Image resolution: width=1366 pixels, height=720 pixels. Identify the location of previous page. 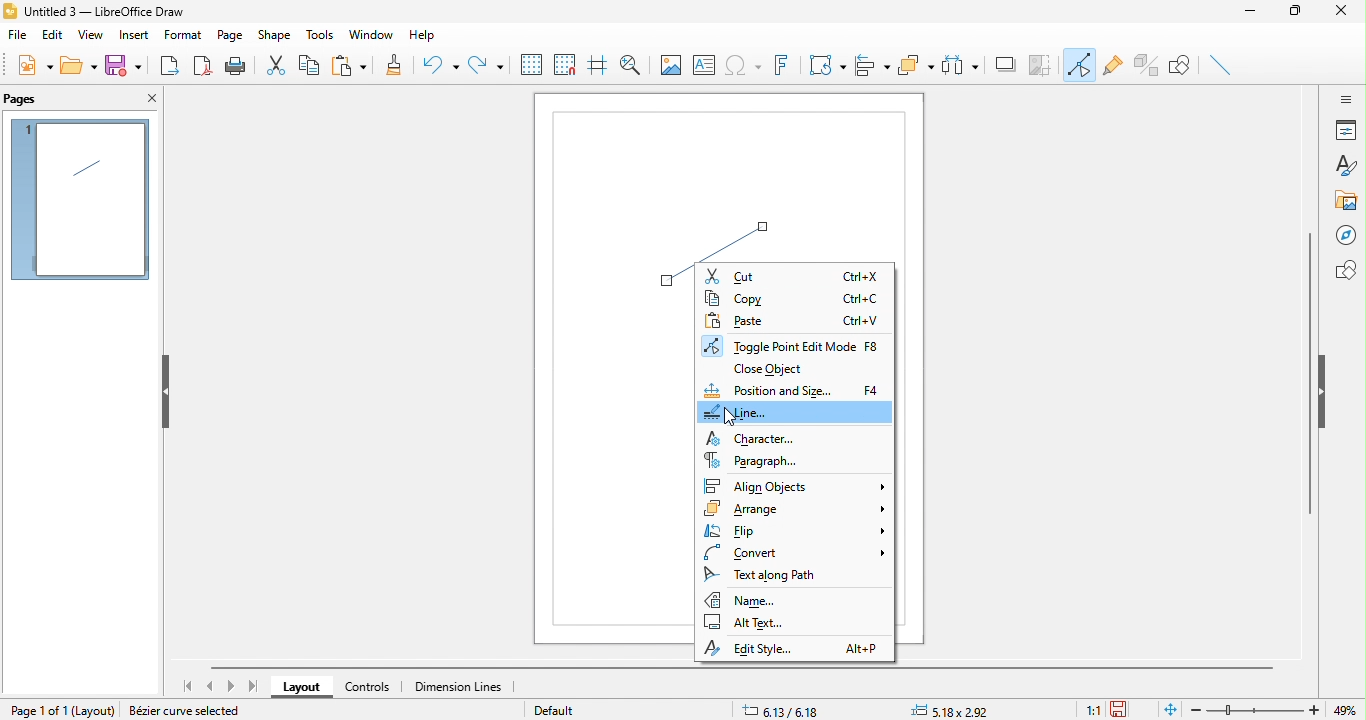
(212, 684).